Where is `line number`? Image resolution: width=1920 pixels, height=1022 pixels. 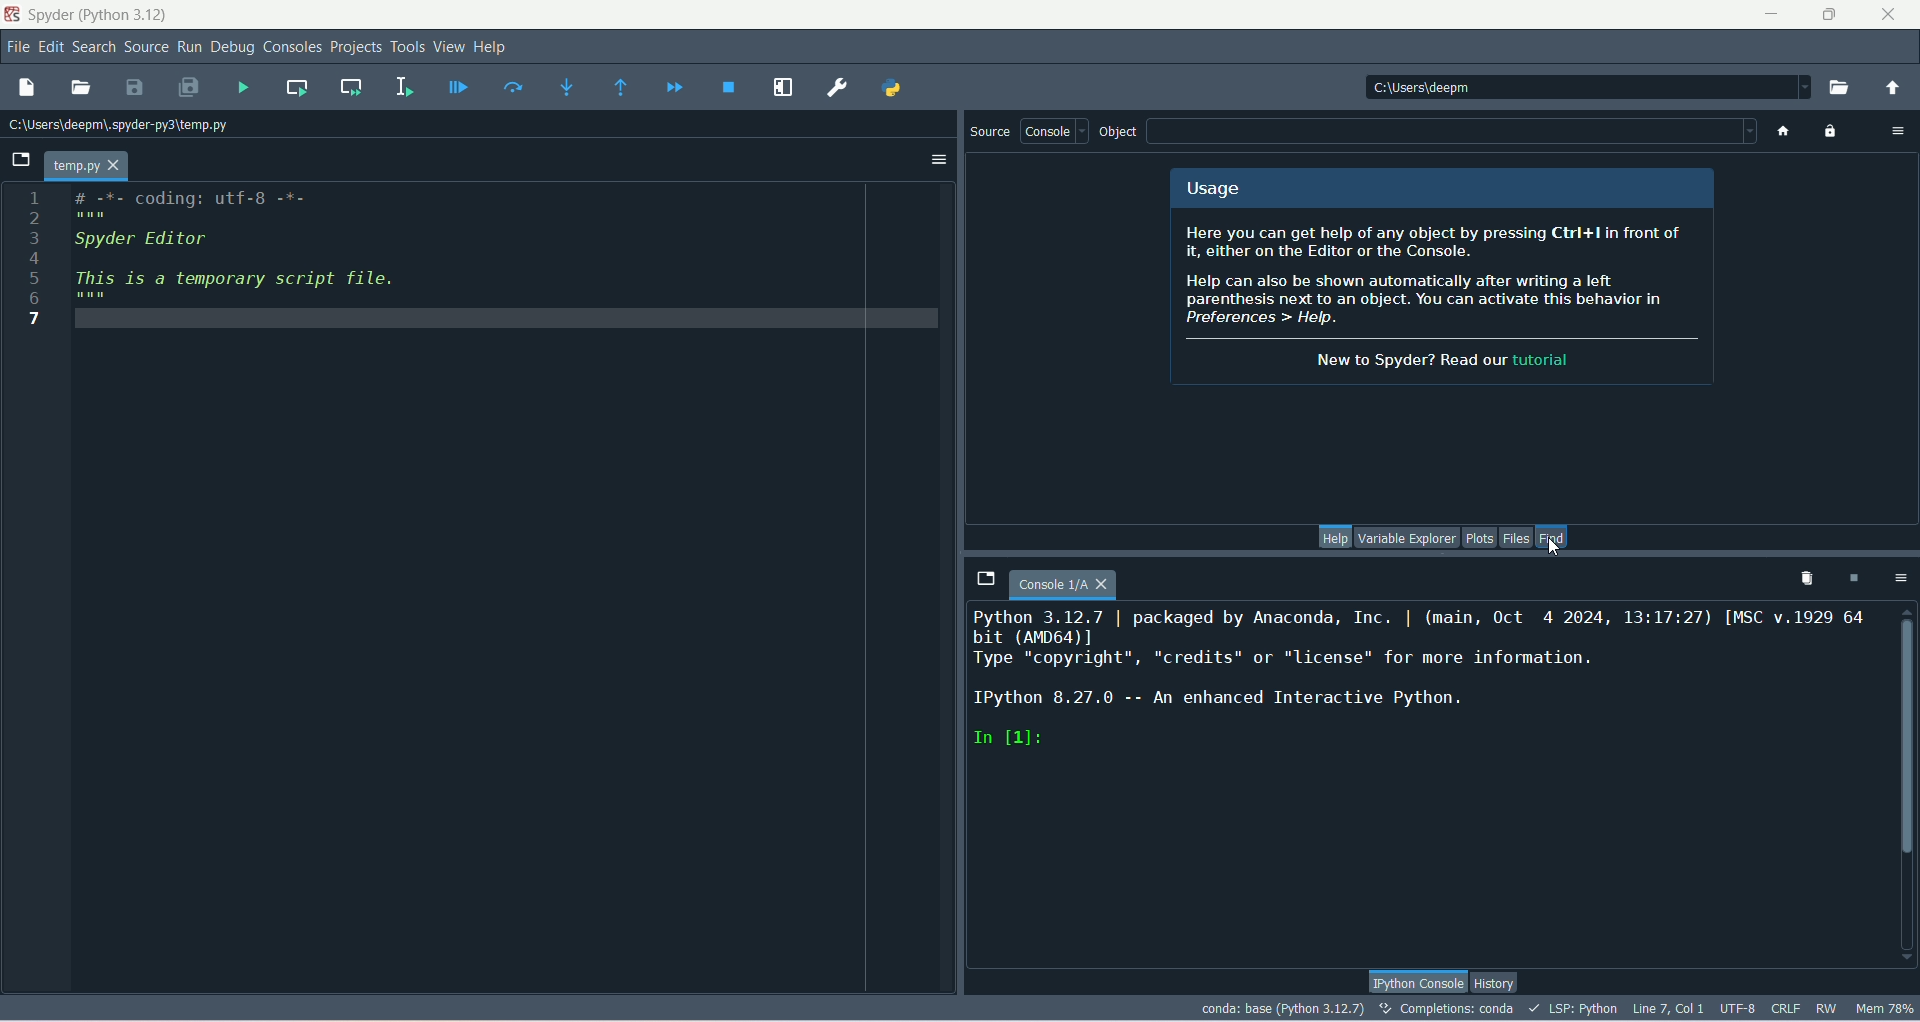 line number is located at coordinates (34, 256).